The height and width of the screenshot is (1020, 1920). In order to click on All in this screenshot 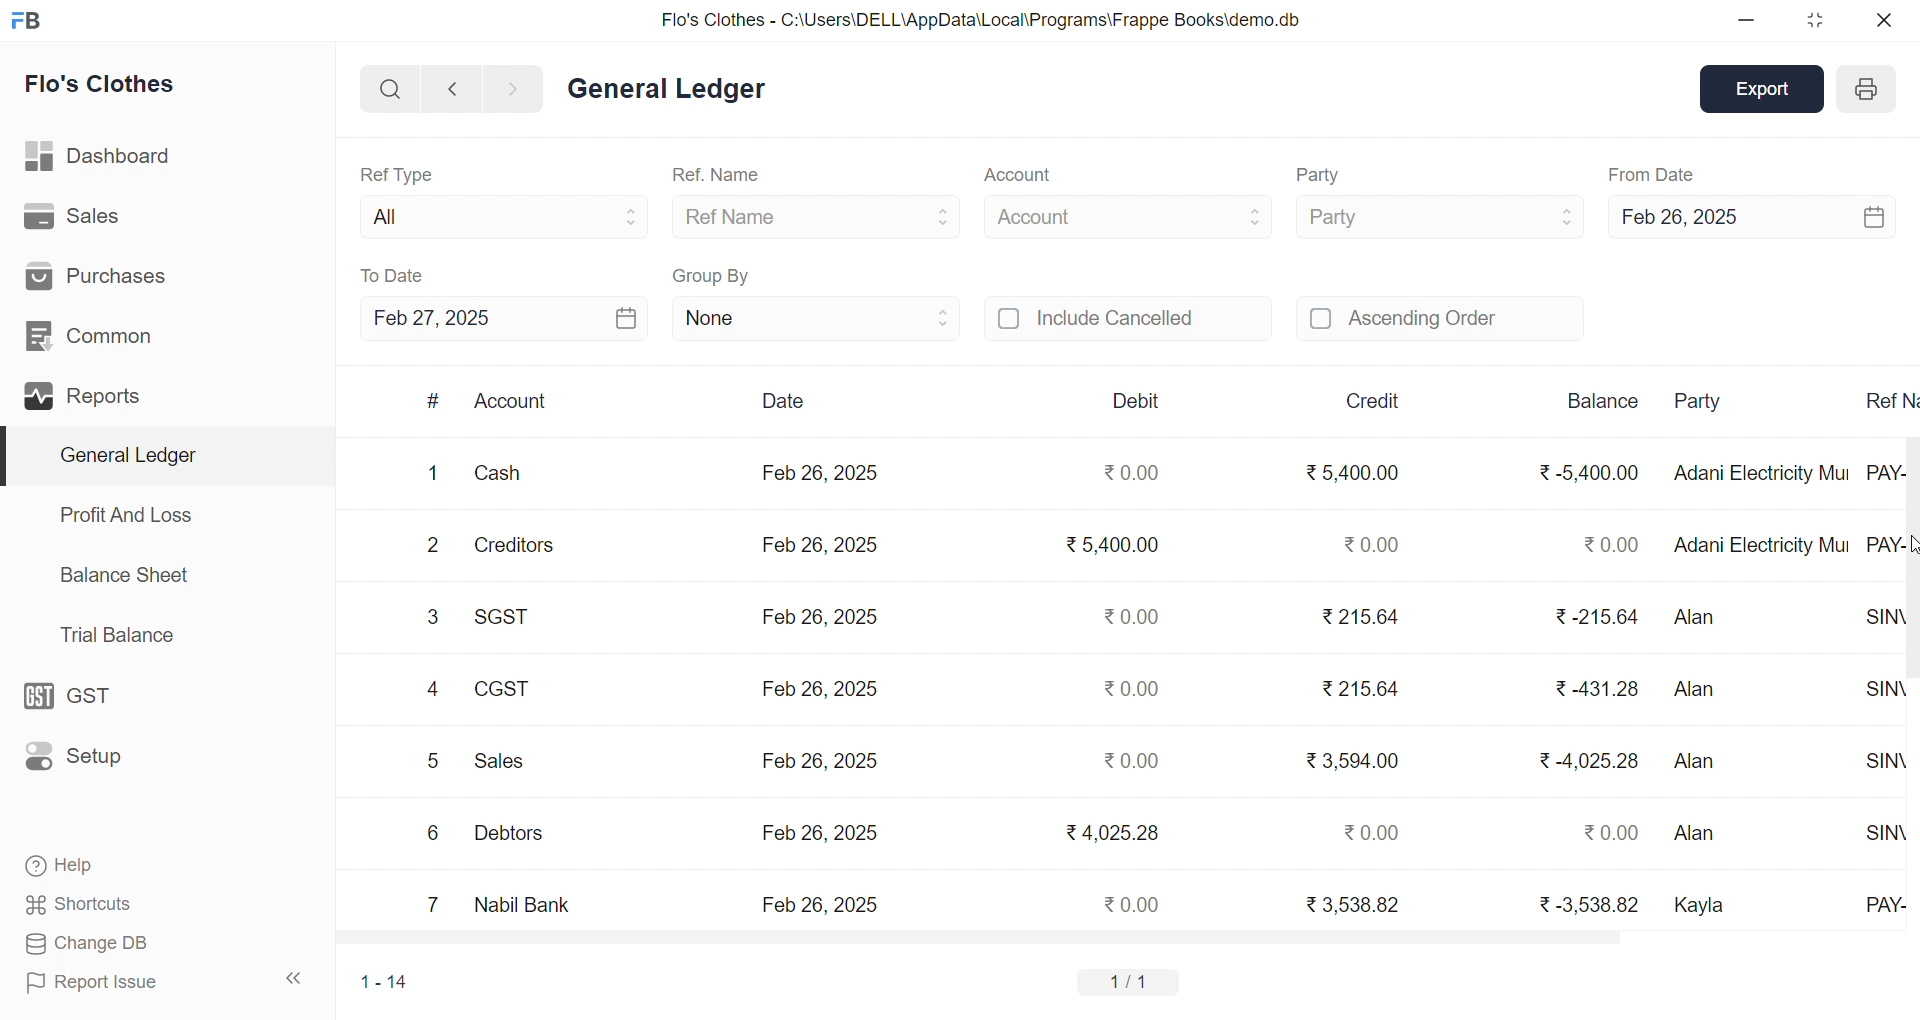, I will do `click(498, 213)`.